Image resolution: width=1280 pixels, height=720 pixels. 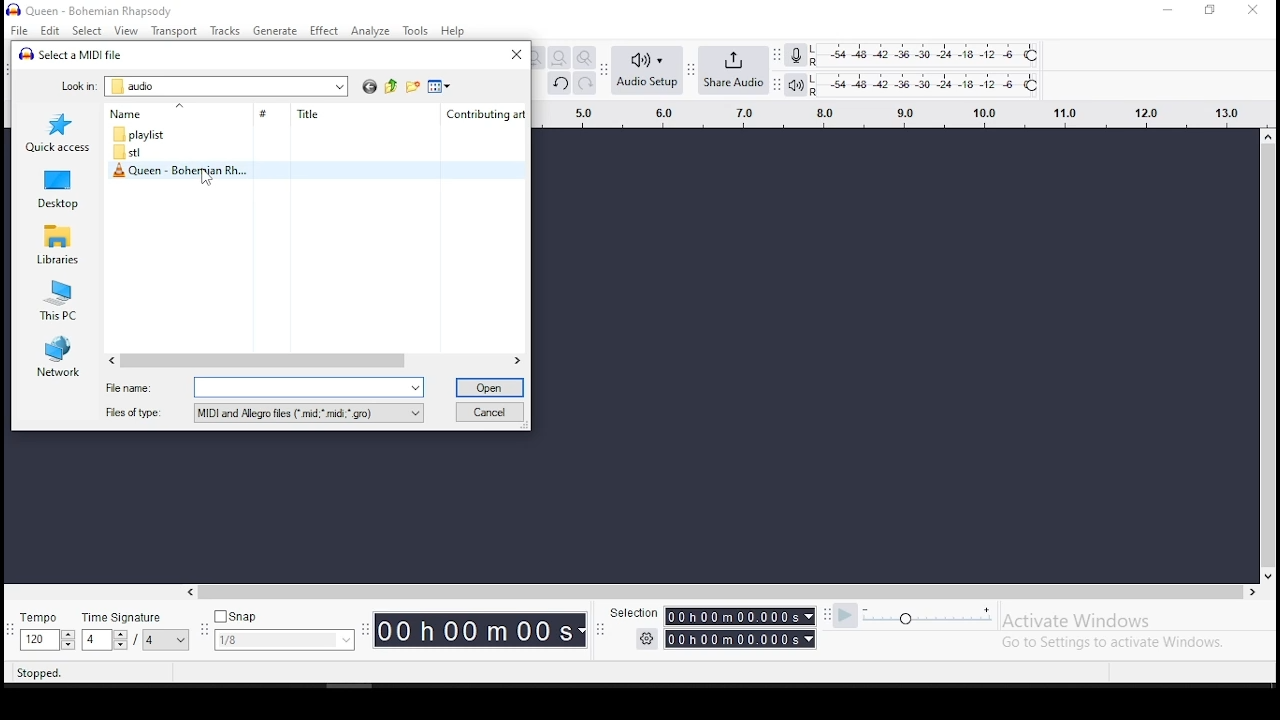 I want to click on file type, so click(x=262, y=413).